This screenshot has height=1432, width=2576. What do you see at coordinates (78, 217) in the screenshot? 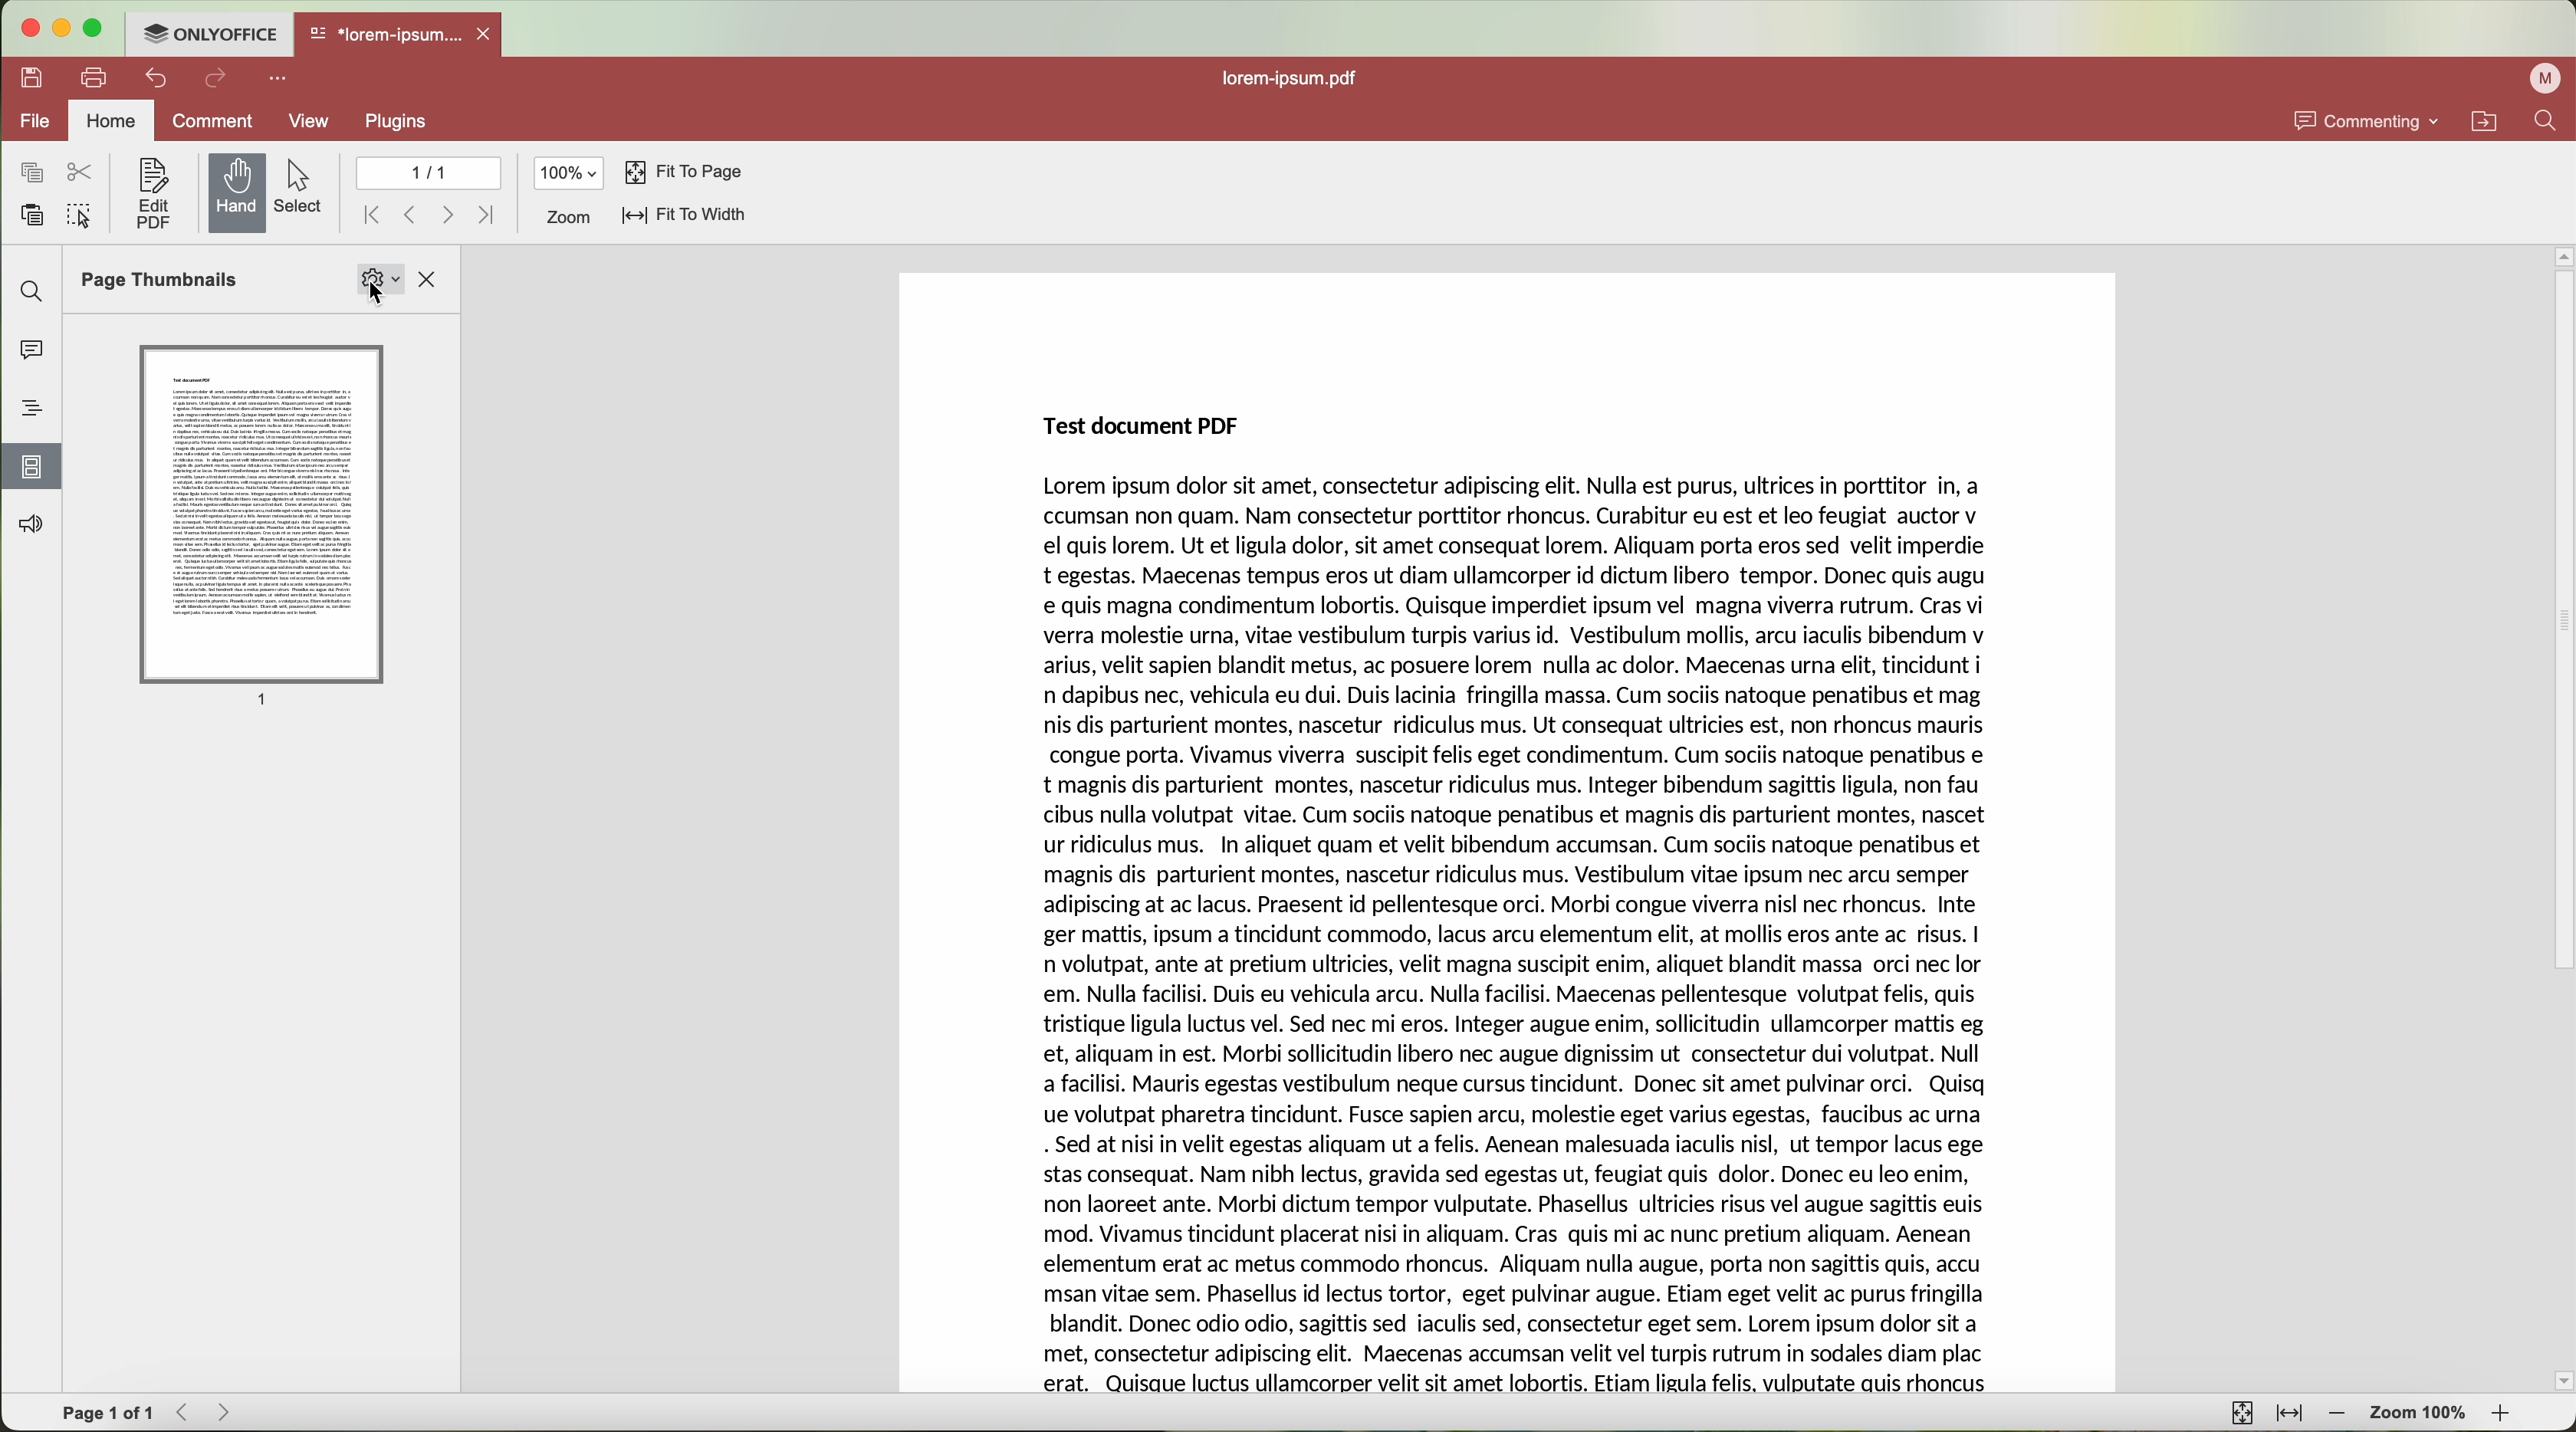
I see `select all` at bounding box center [78, 217].